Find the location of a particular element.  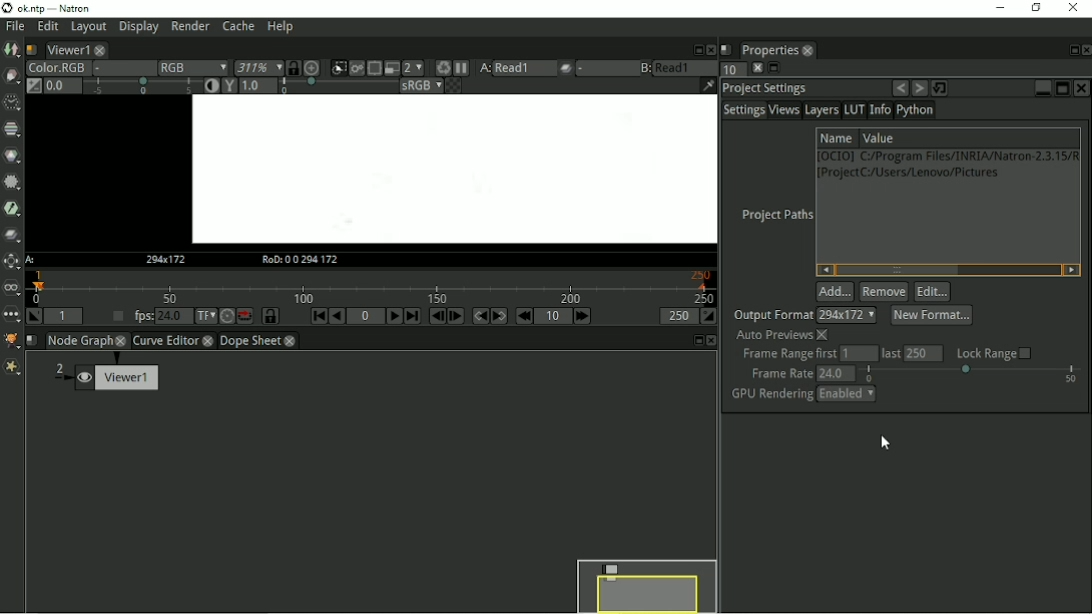

Scale down rendered image is located at coordinates (413, 68).